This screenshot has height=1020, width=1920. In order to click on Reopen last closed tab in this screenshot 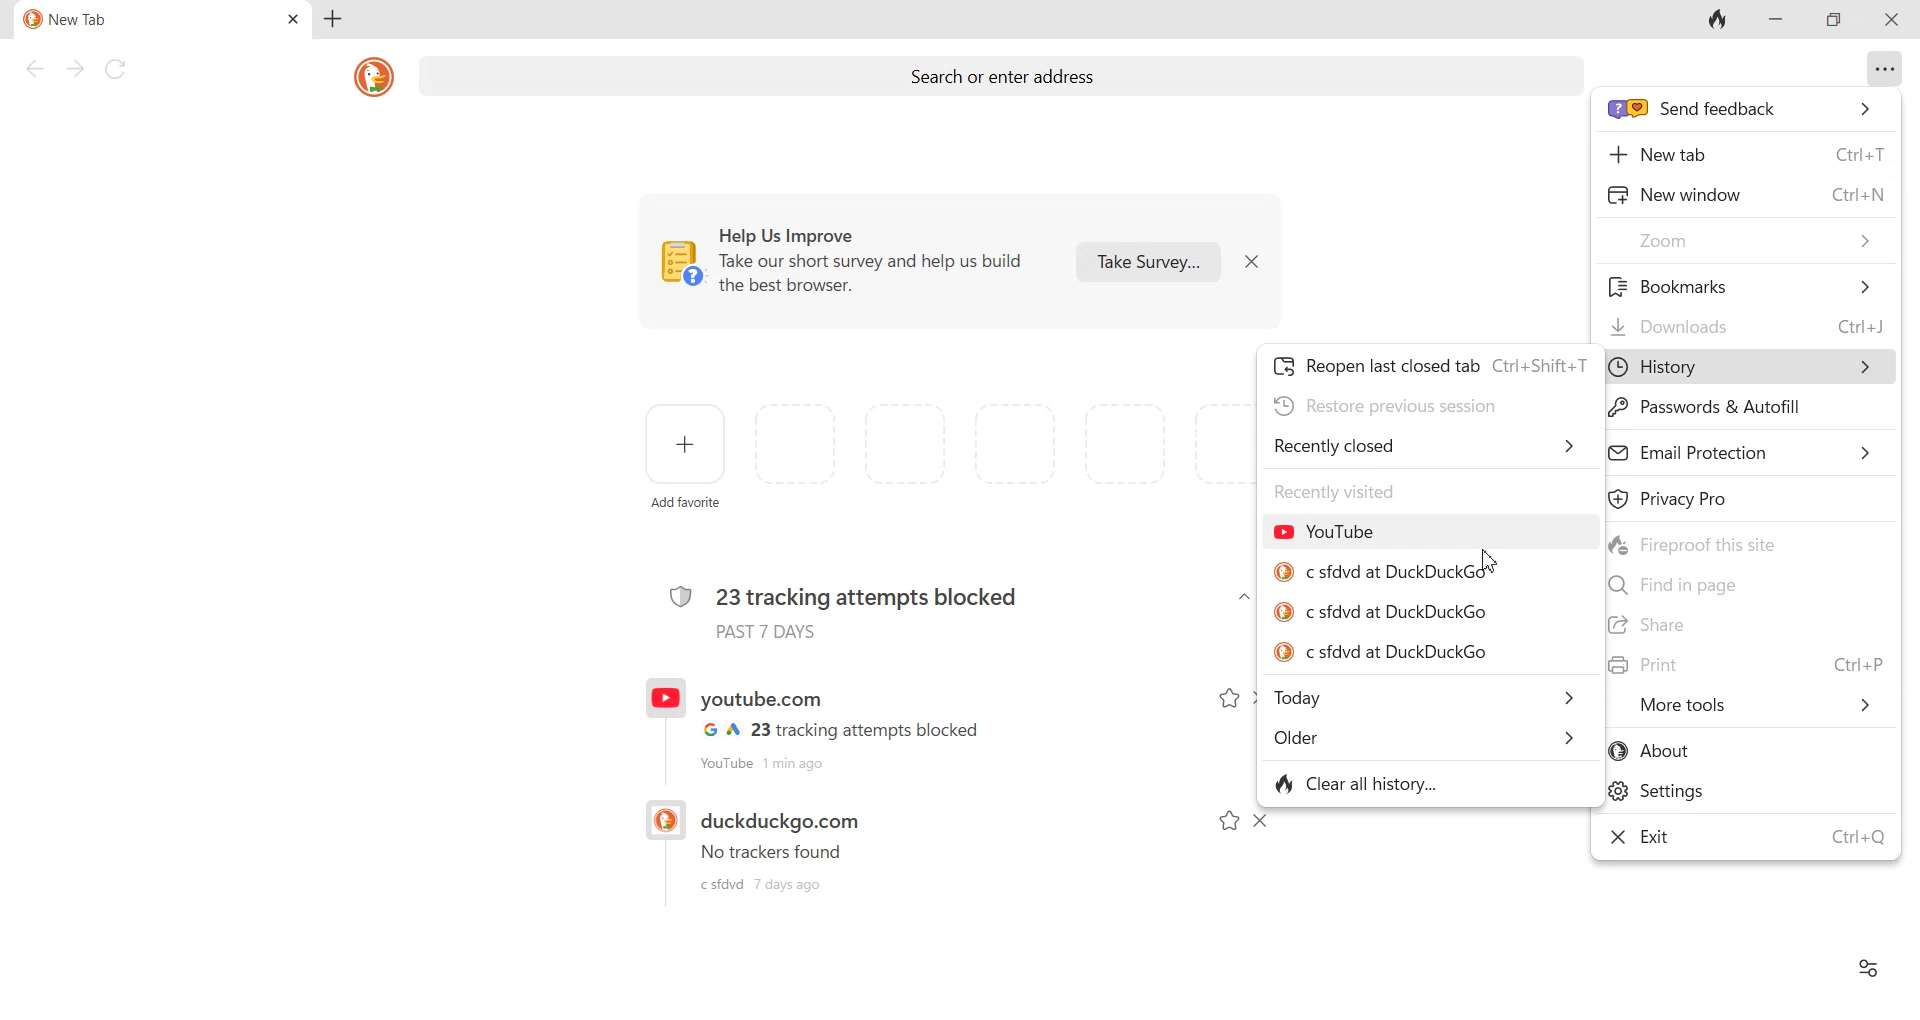, I will do `click(1407, 365)`.